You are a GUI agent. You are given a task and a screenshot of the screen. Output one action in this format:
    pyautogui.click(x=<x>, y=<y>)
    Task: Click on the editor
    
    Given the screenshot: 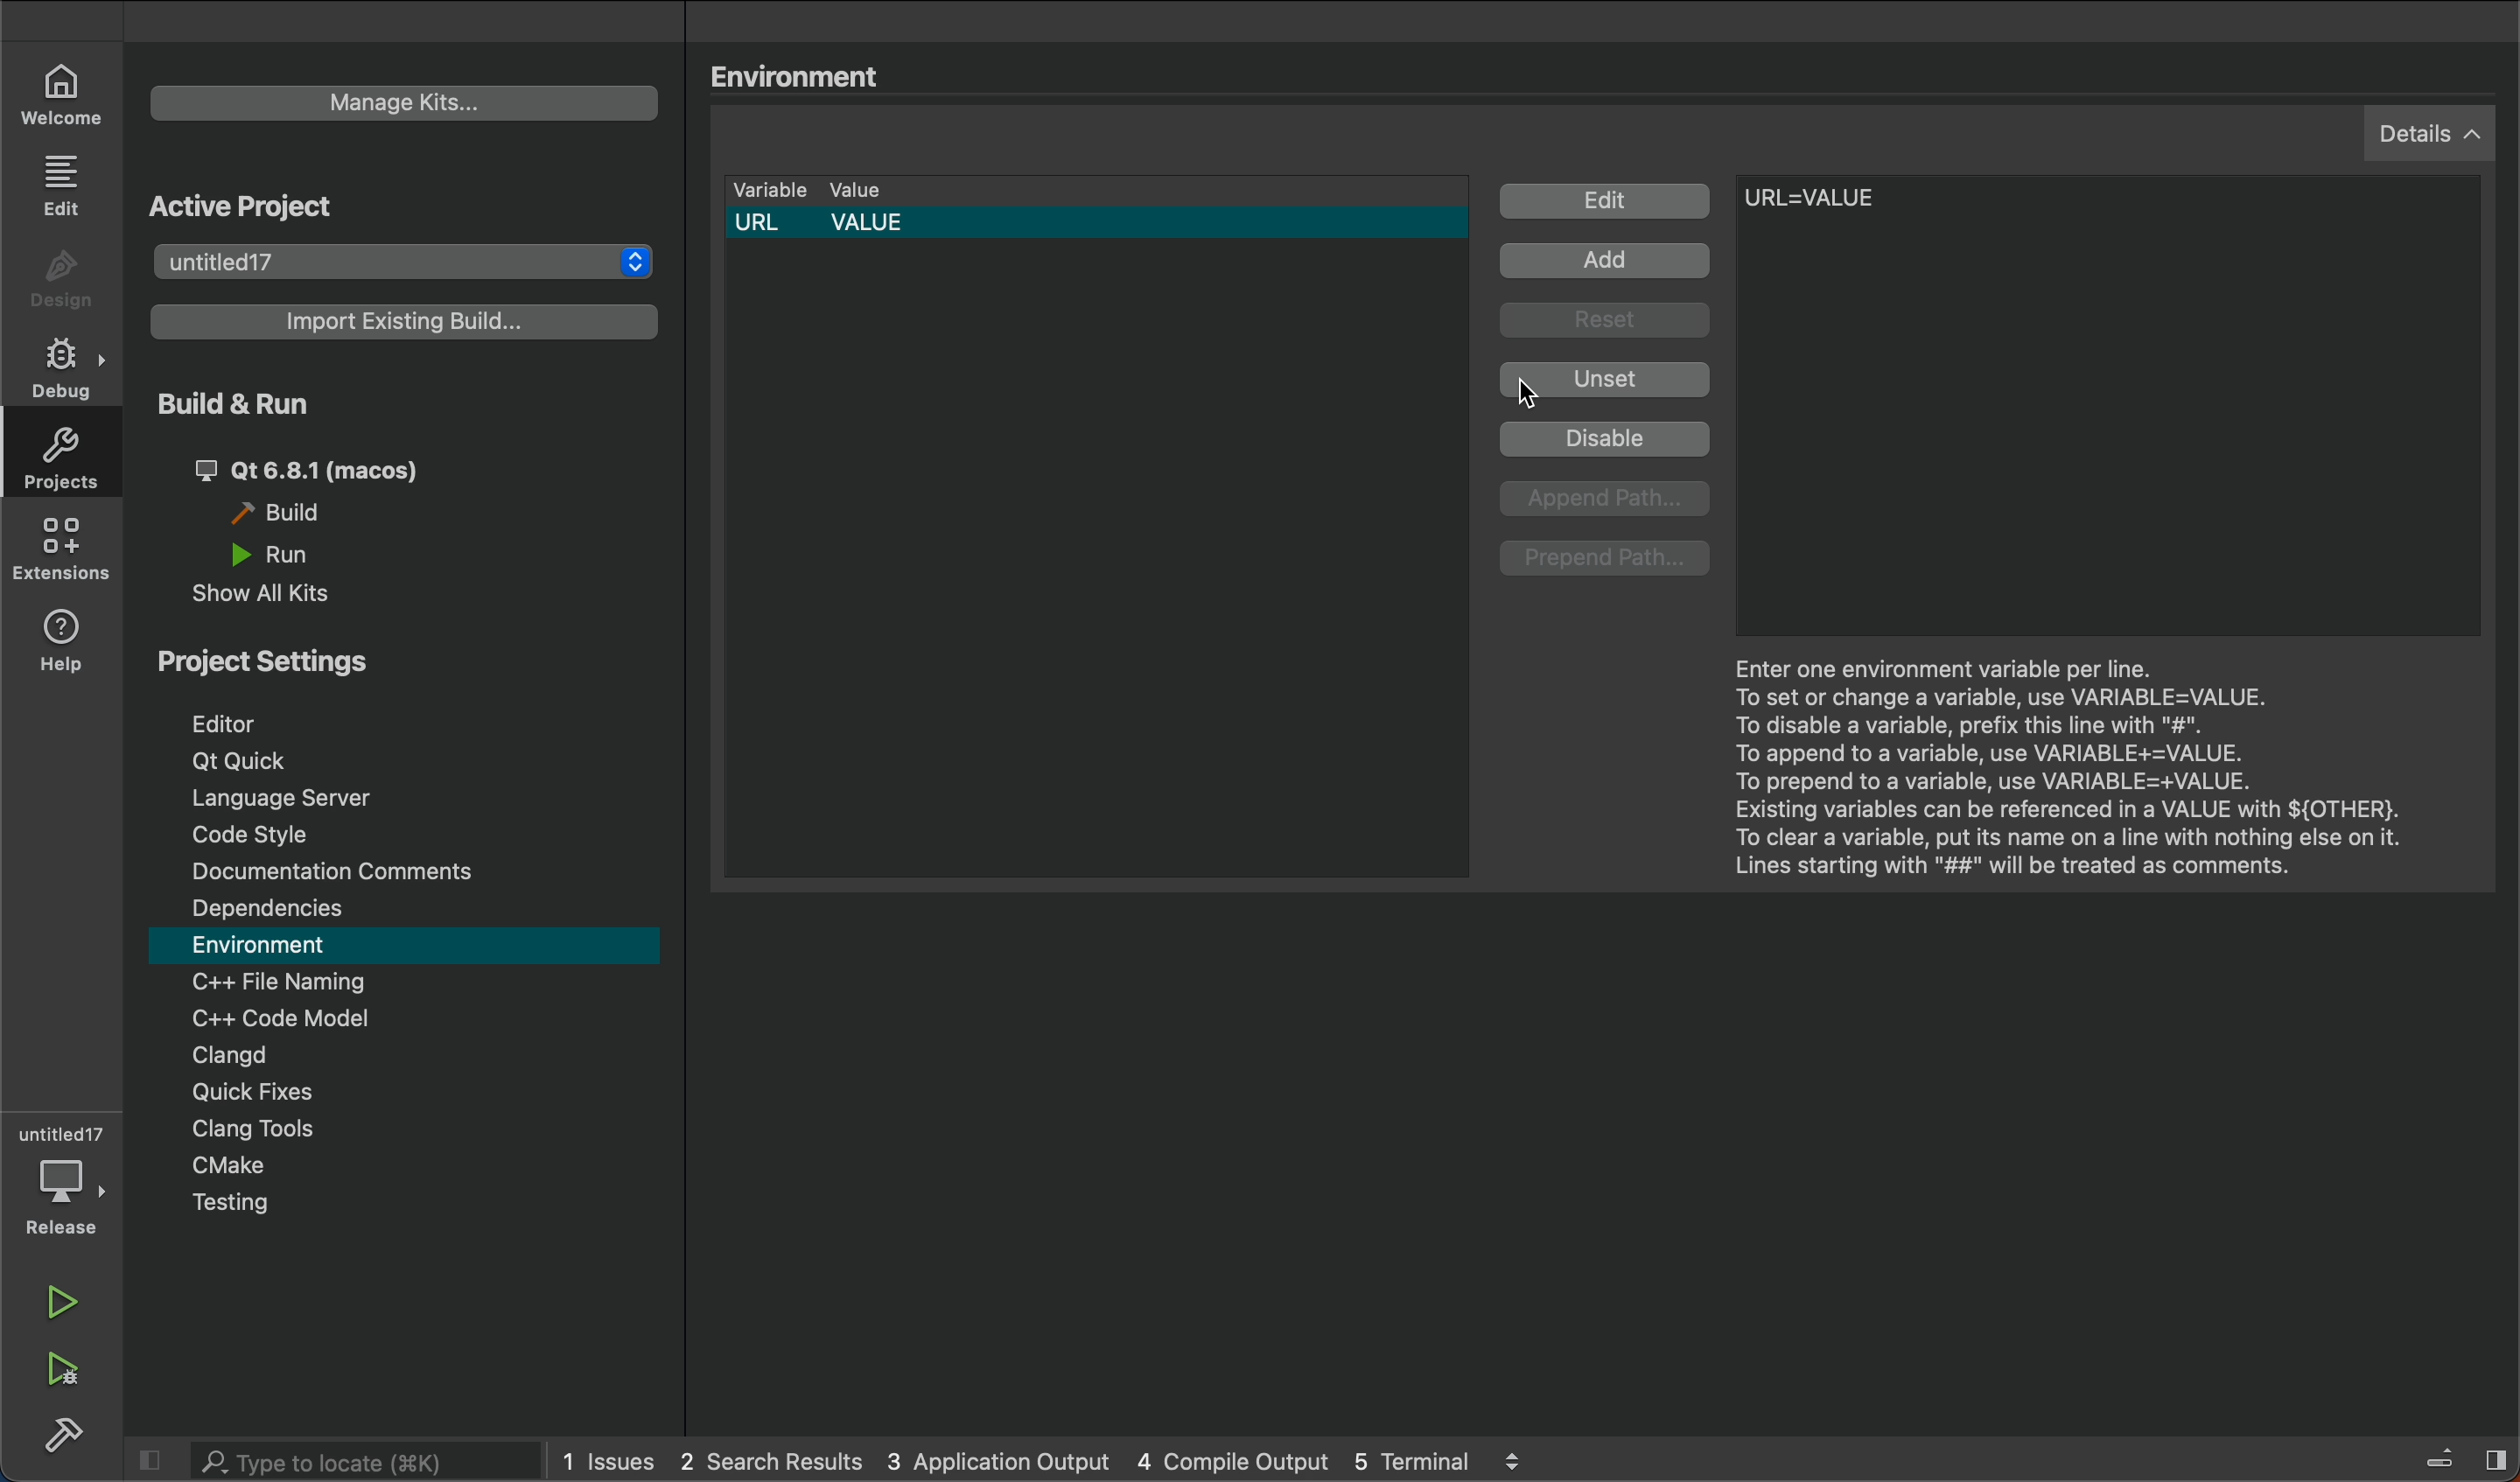 What is the action you would take?
    pyautogui.click(x=223, y=724)
    